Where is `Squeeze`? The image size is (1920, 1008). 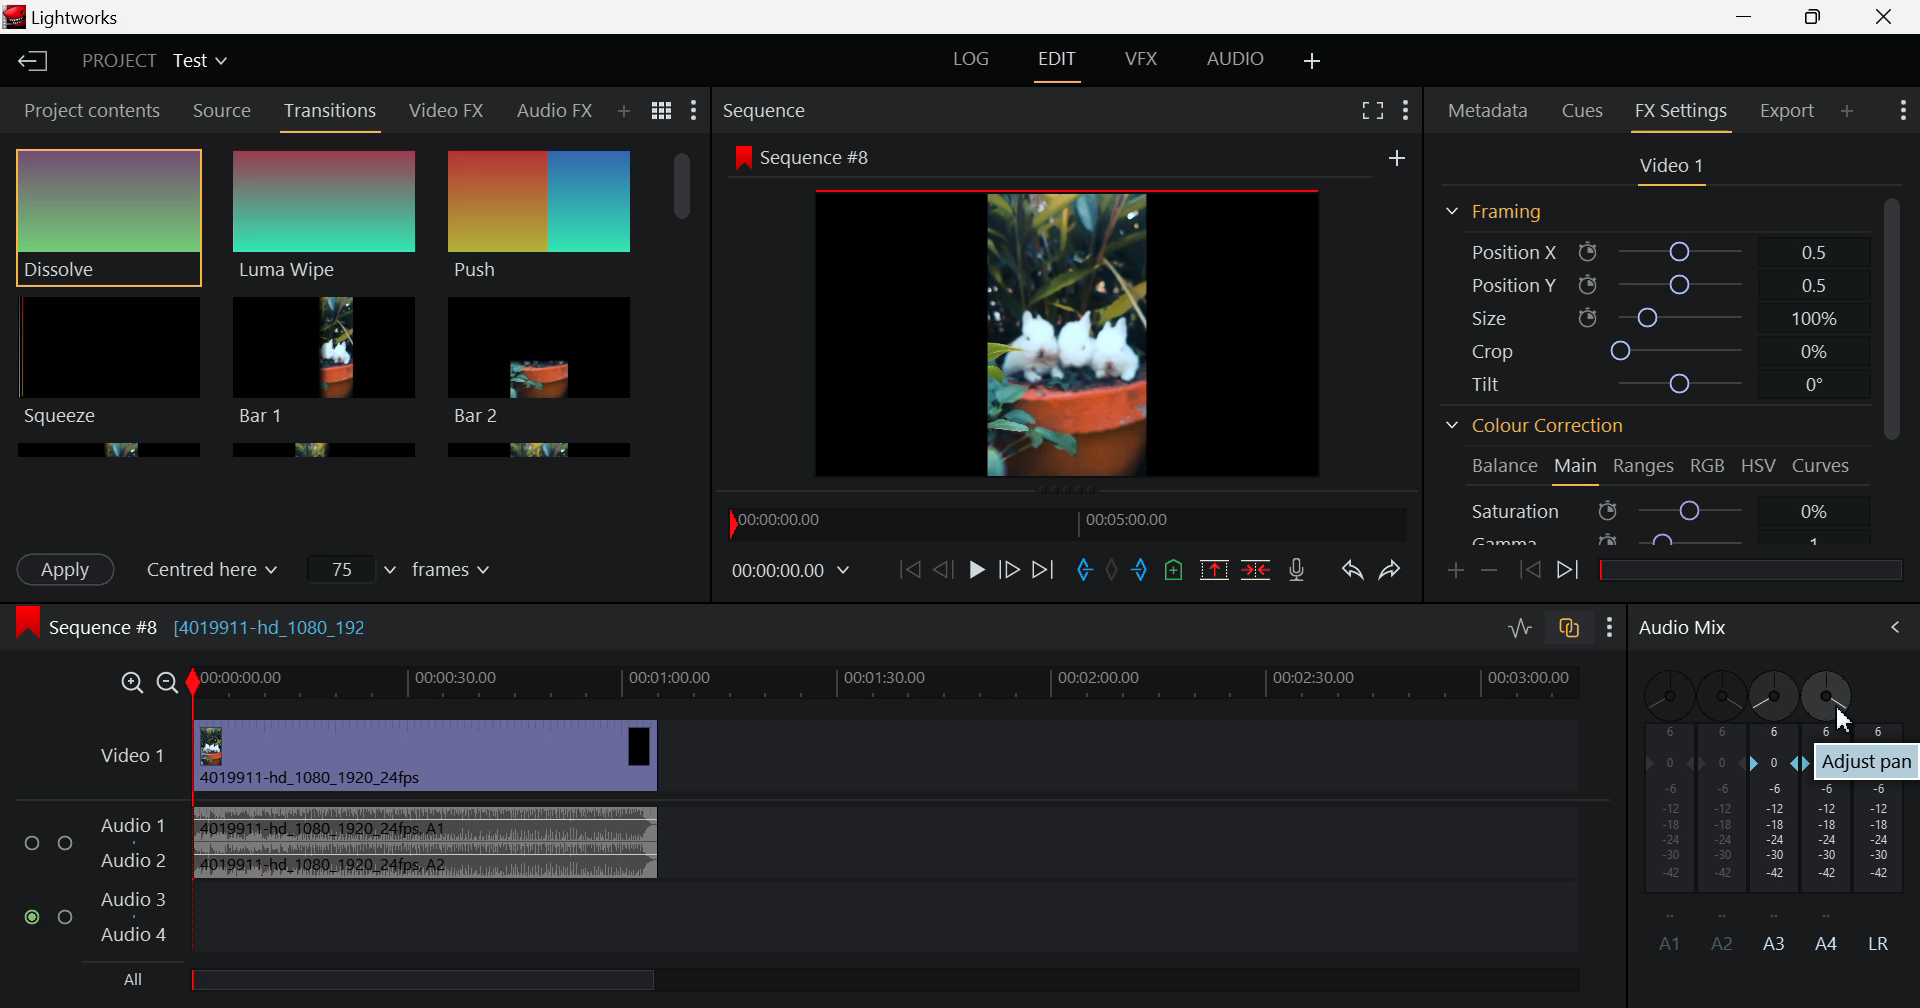 Squeeze is located at coordinates (107, 361).